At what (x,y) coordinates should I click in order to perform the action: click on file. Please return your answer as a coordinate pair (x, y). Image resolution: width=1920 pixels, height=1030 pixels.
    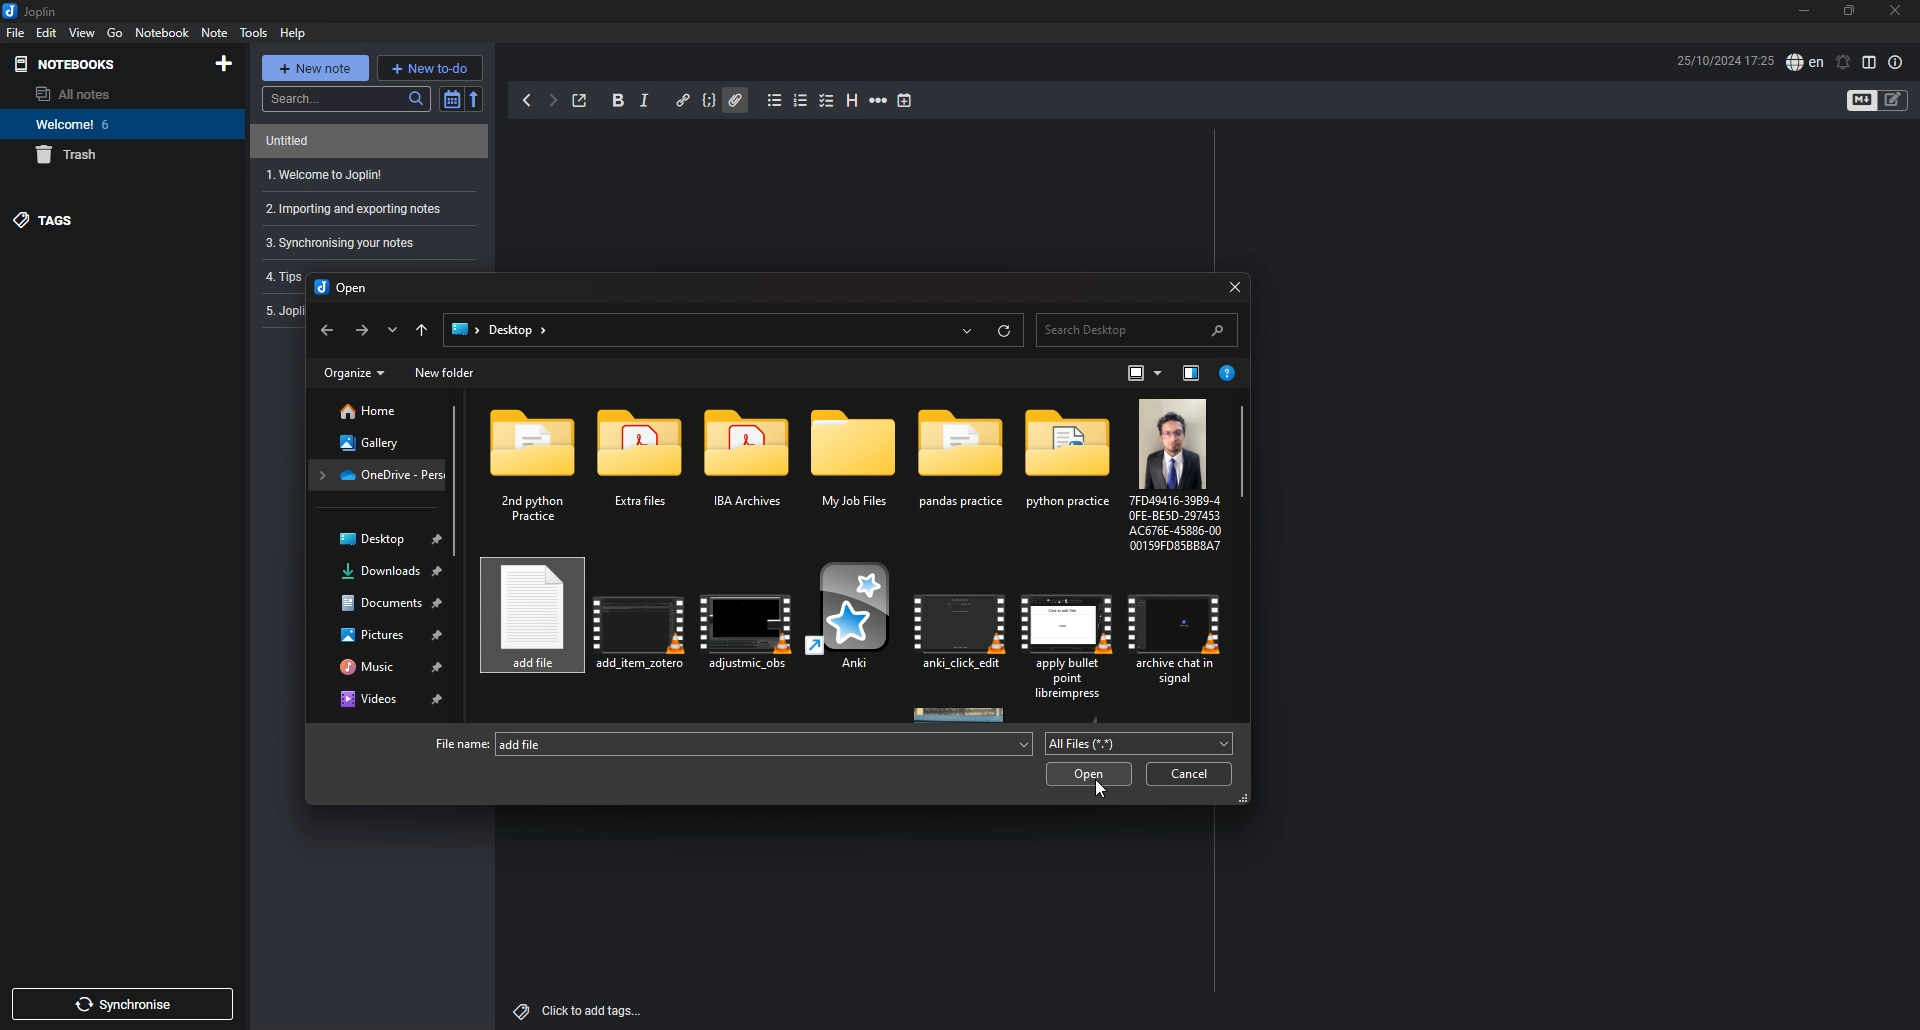
    Looking at the image, I should click on (746, 621).